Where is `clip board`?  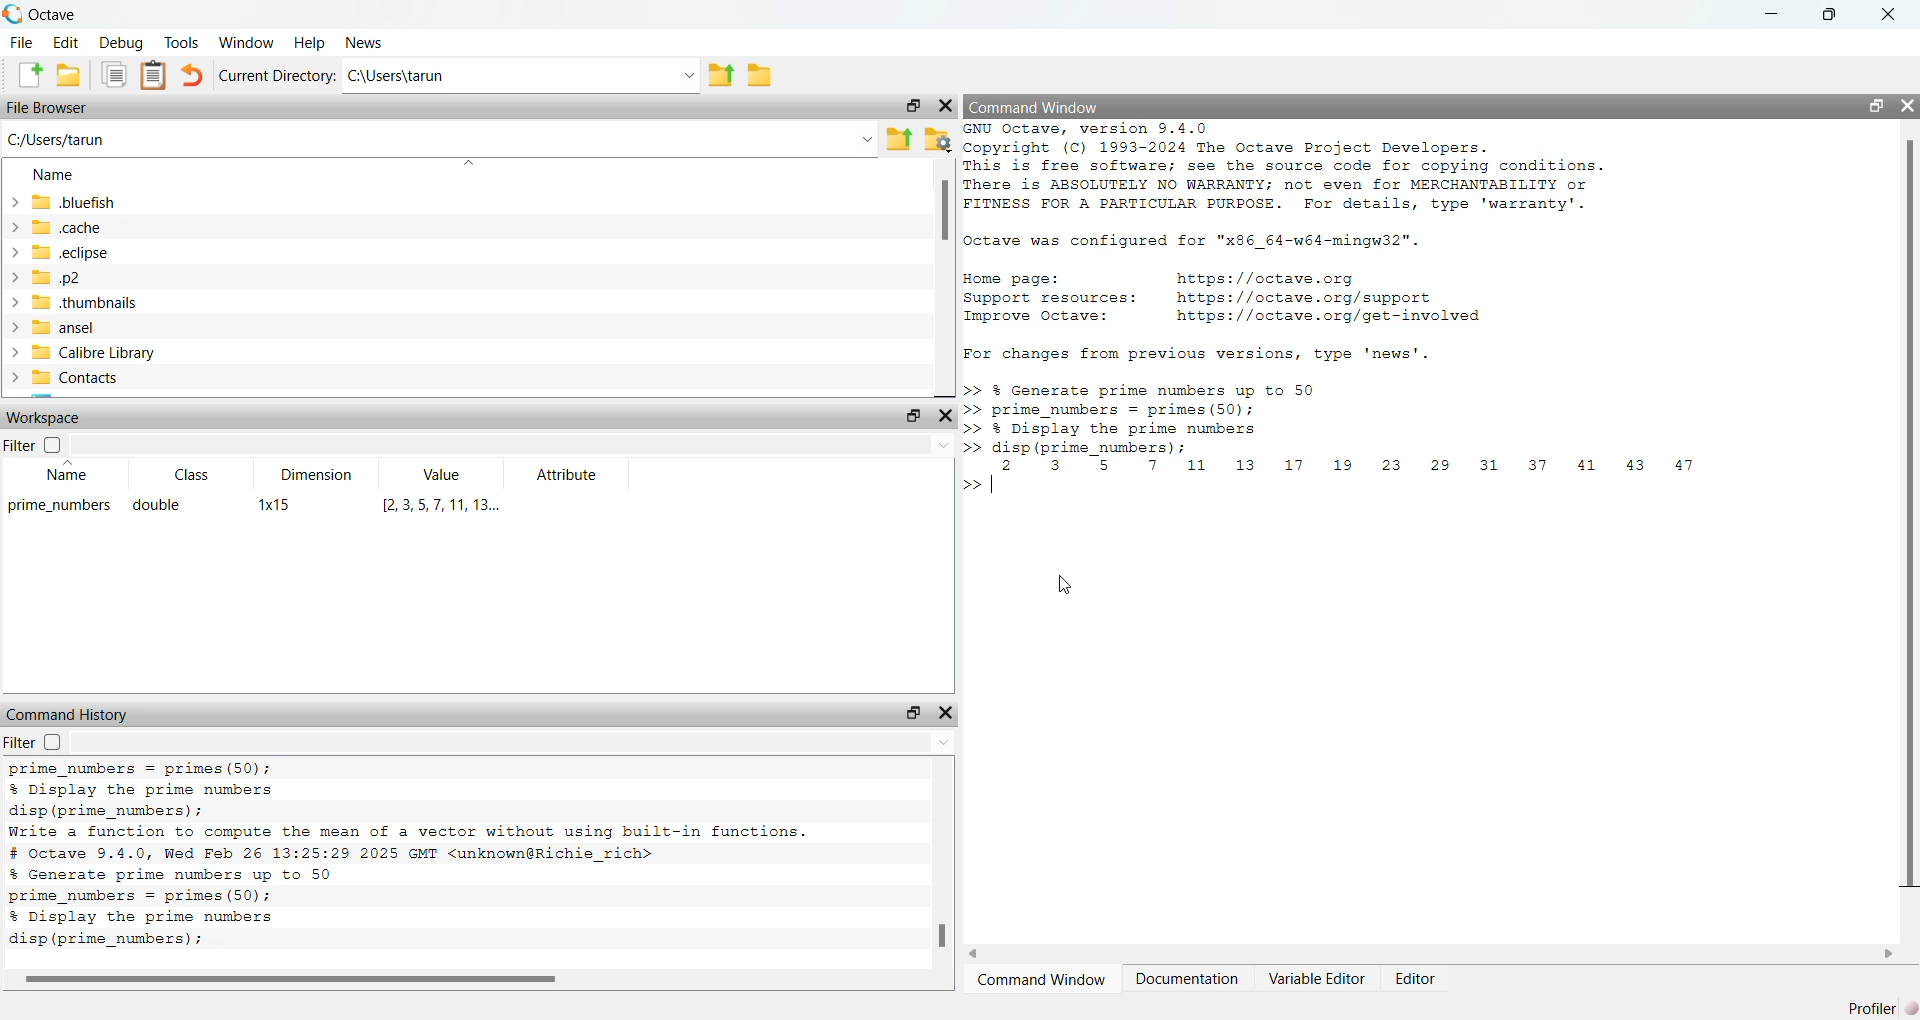
clip board is located at coordinates (153, 75).